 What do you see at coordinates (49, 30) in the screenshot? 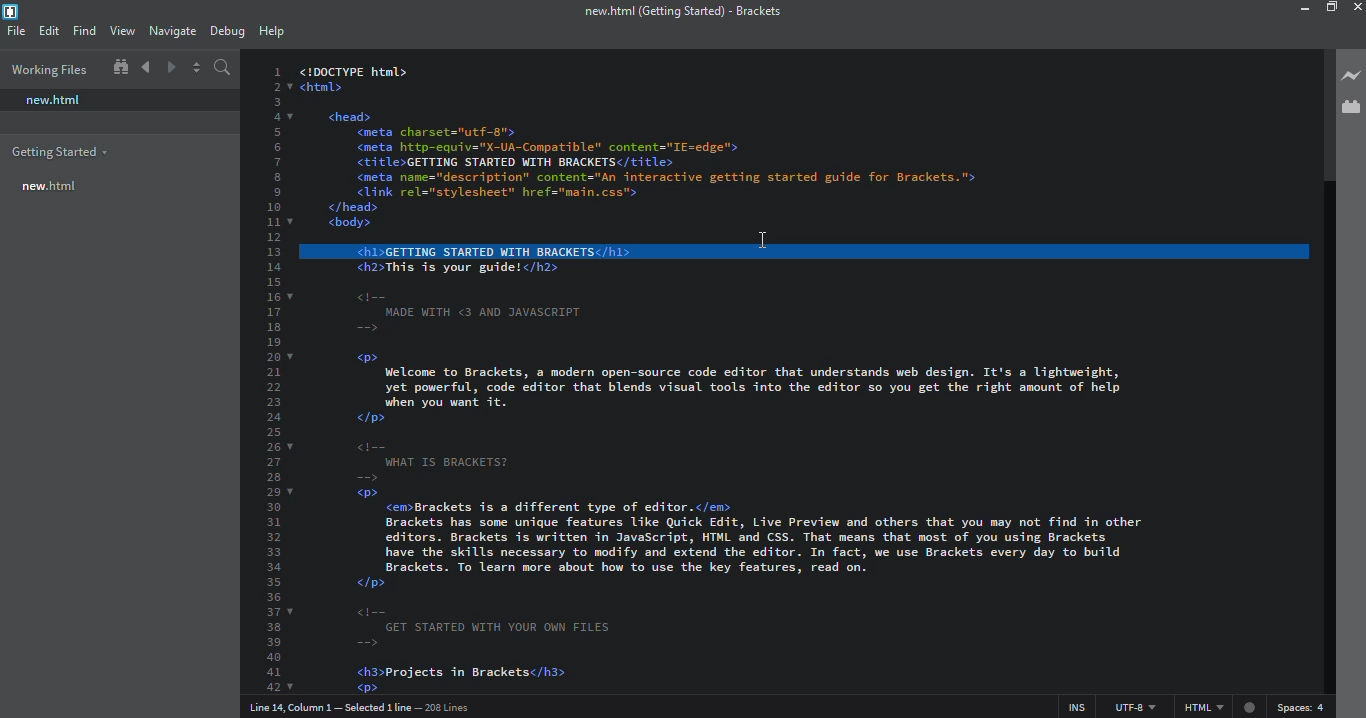
I see `edit` at bounding box center [49, 30].